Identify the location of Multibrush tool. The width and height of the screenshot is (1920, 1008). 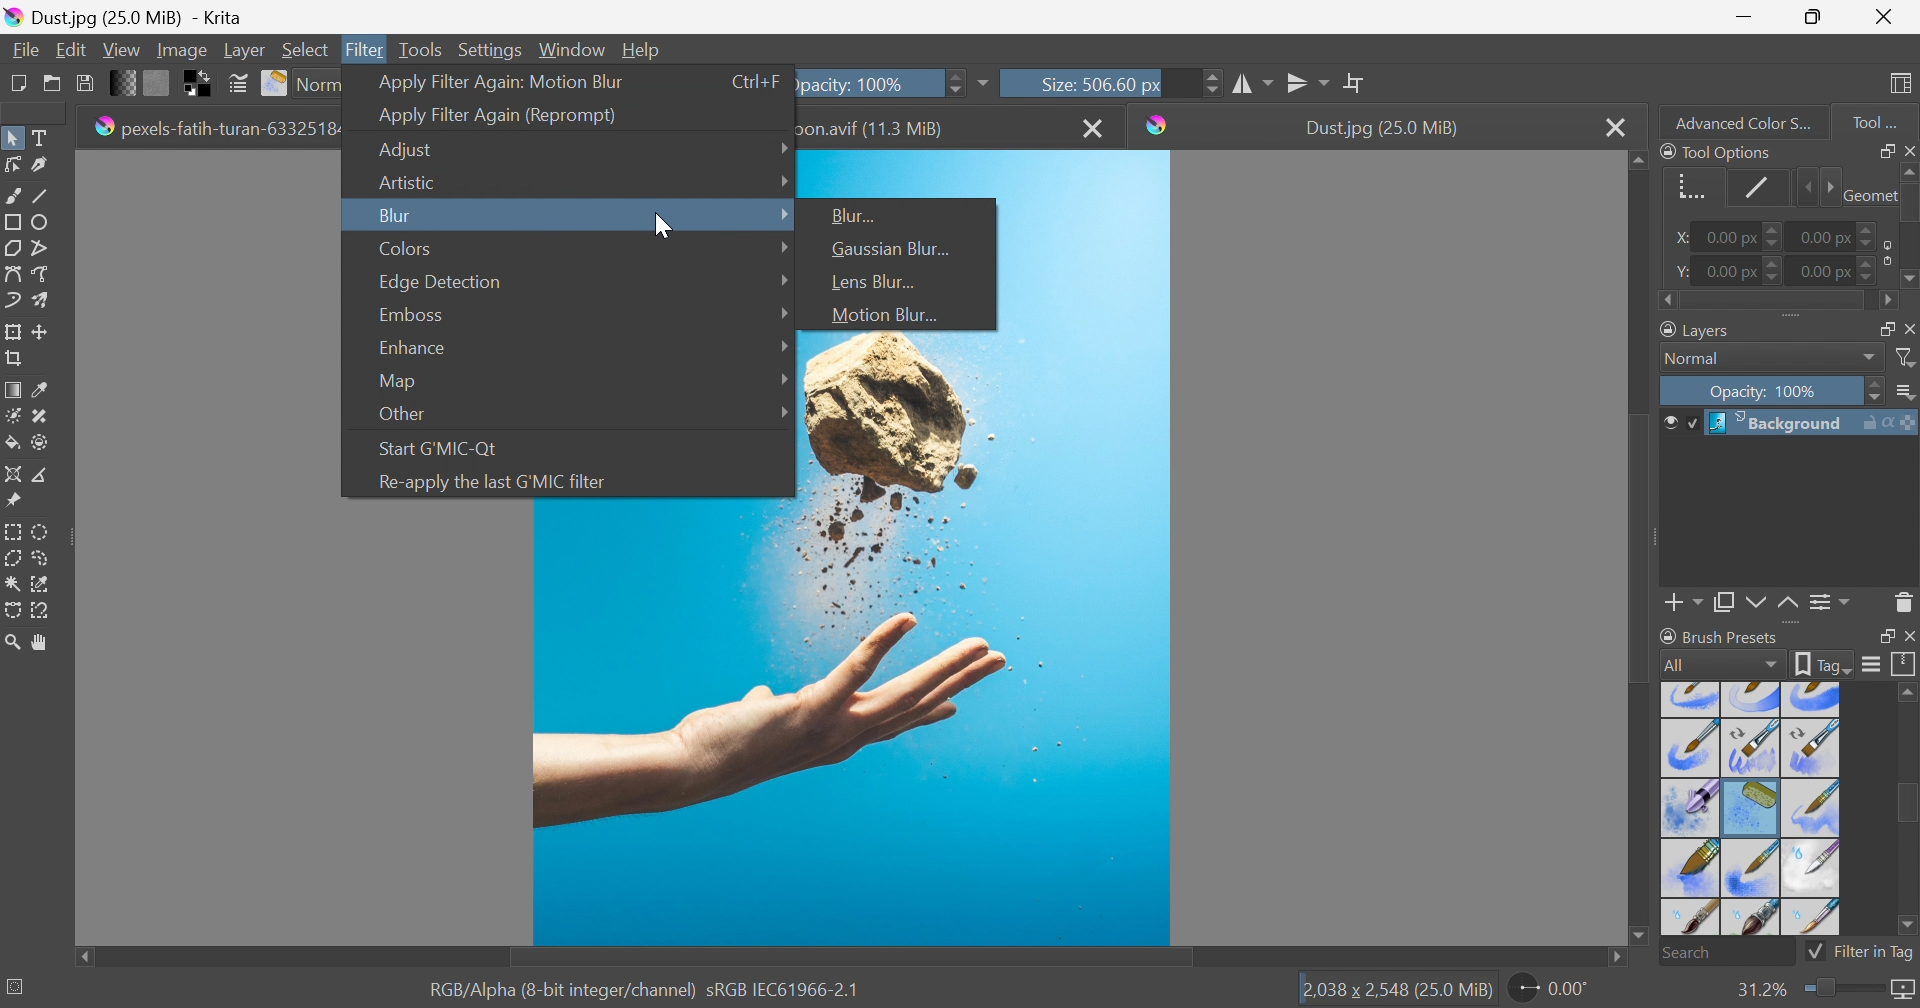
(47, 300).